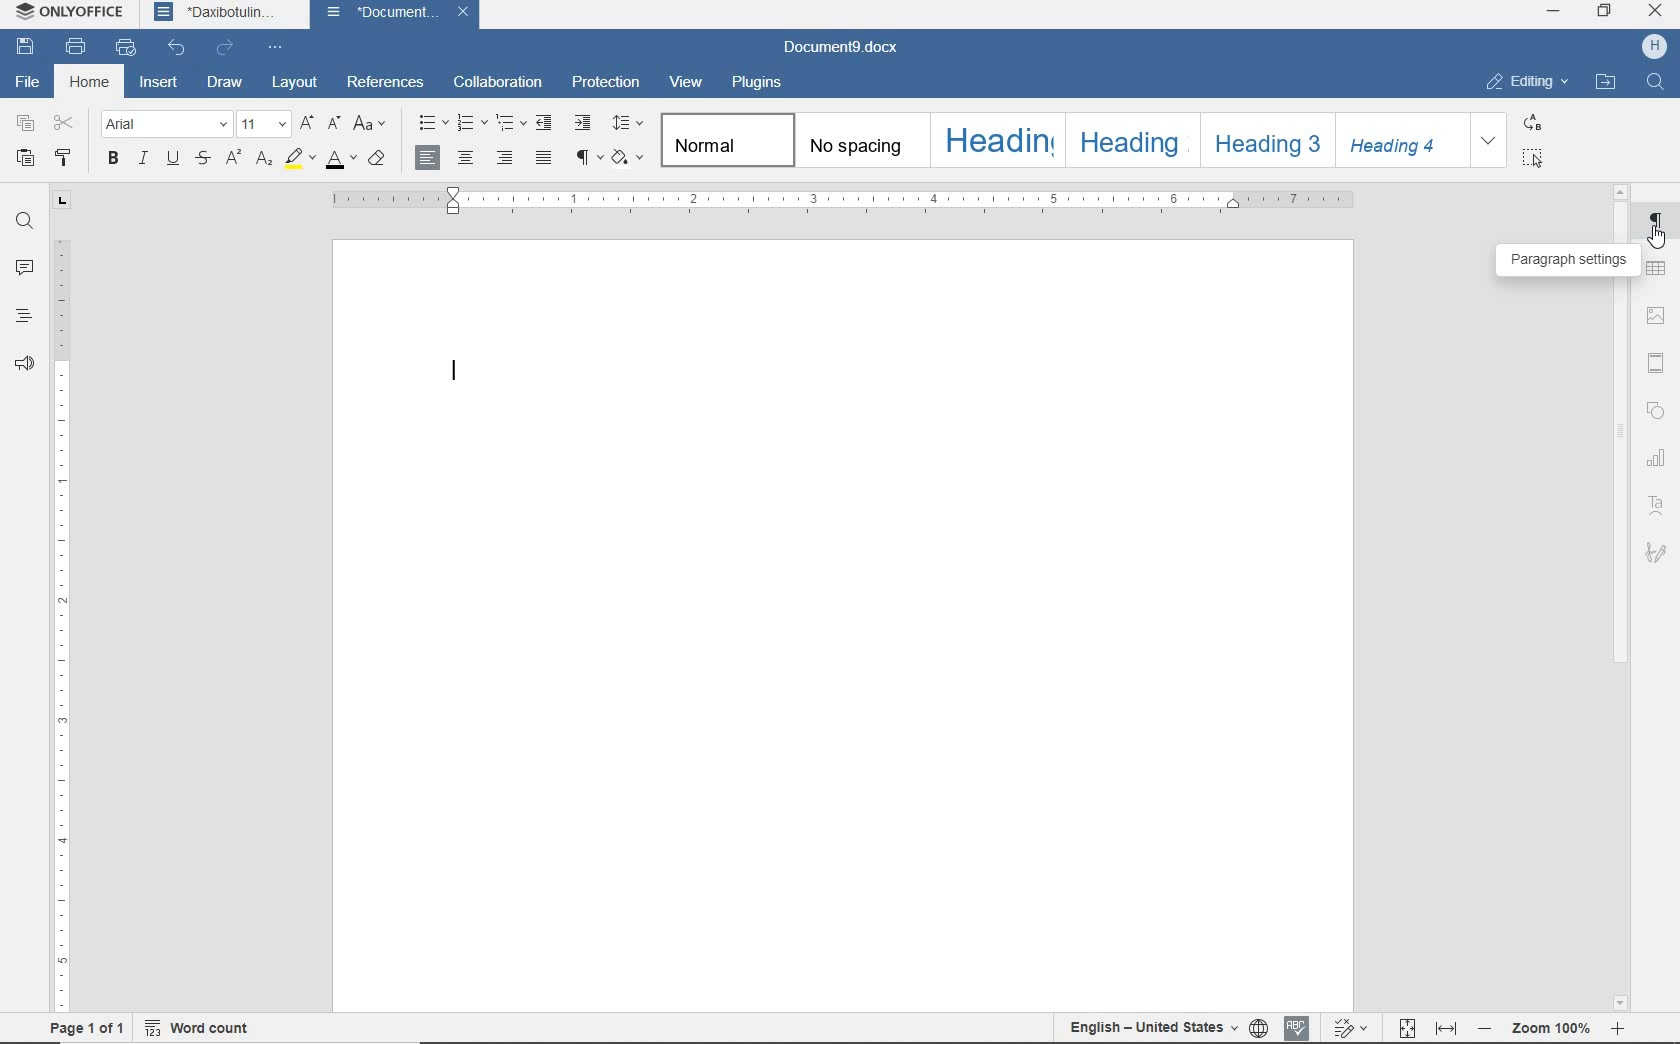  Describe the element at coordinates (59, 624) in the screenshot. I see `ruler` at that location.